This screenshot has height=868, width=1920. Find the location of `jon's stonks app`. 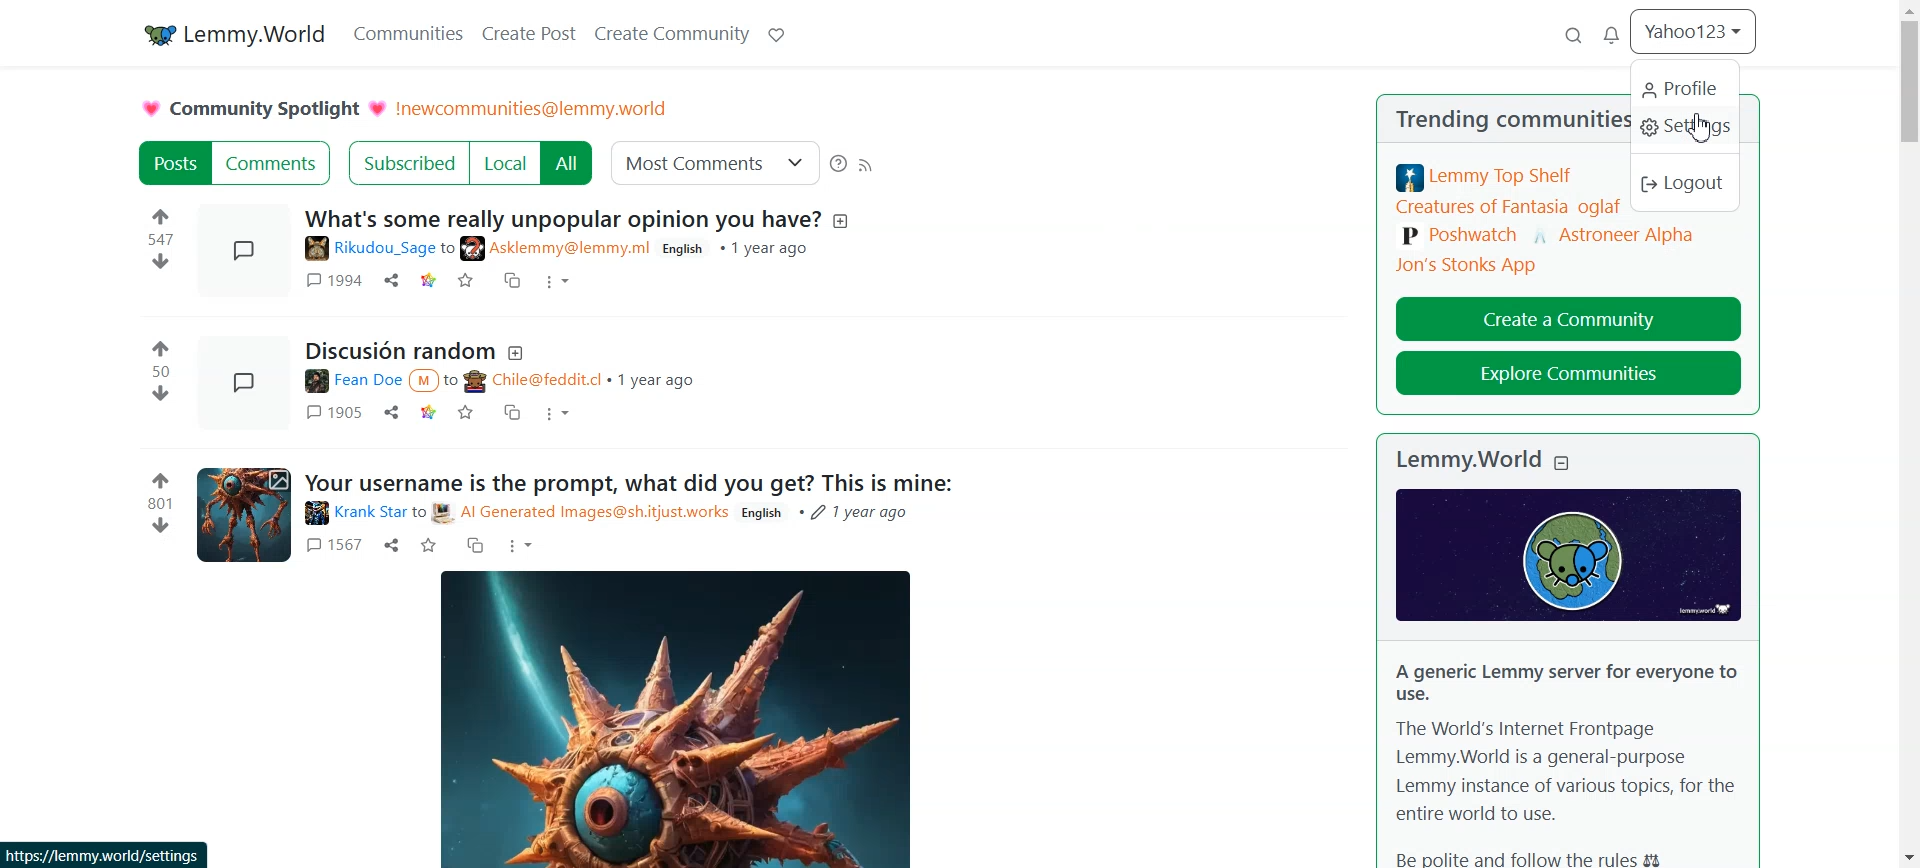

jon's stonks app is located at coordinates (1466, 265).